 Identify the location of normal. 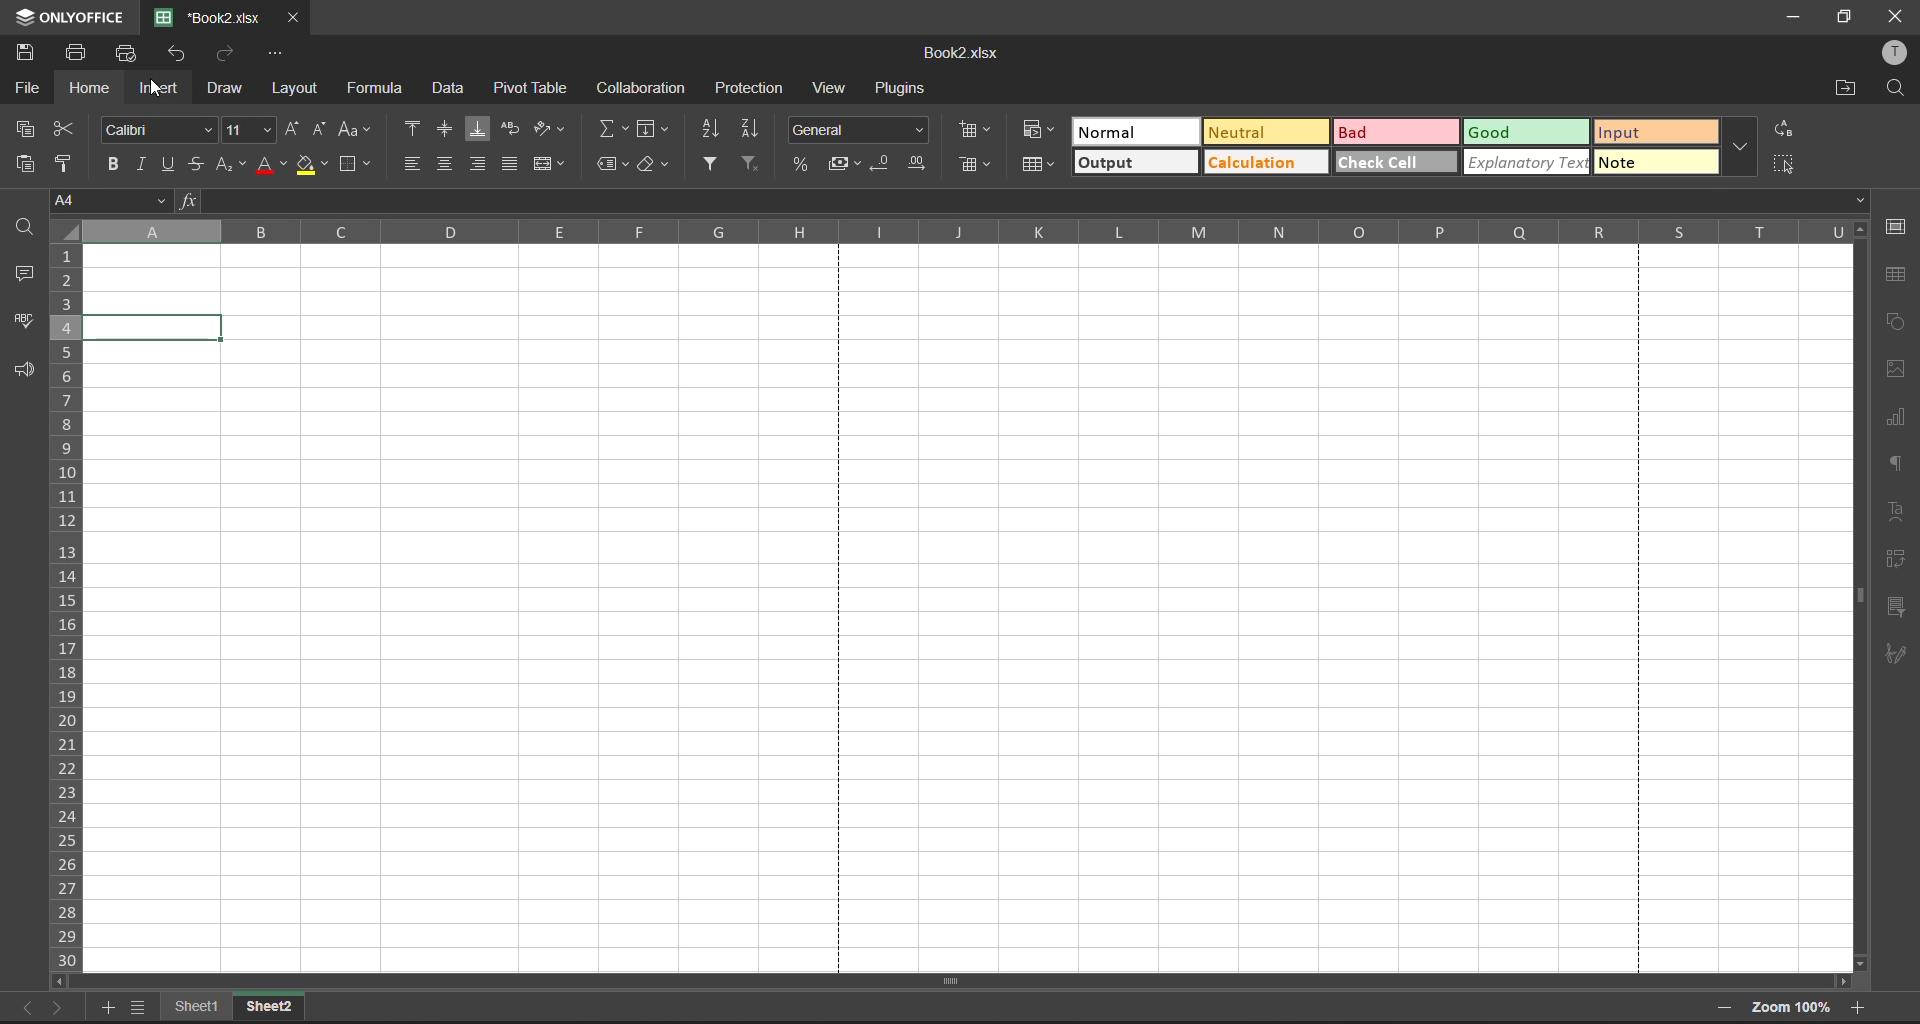
(1135, 131).